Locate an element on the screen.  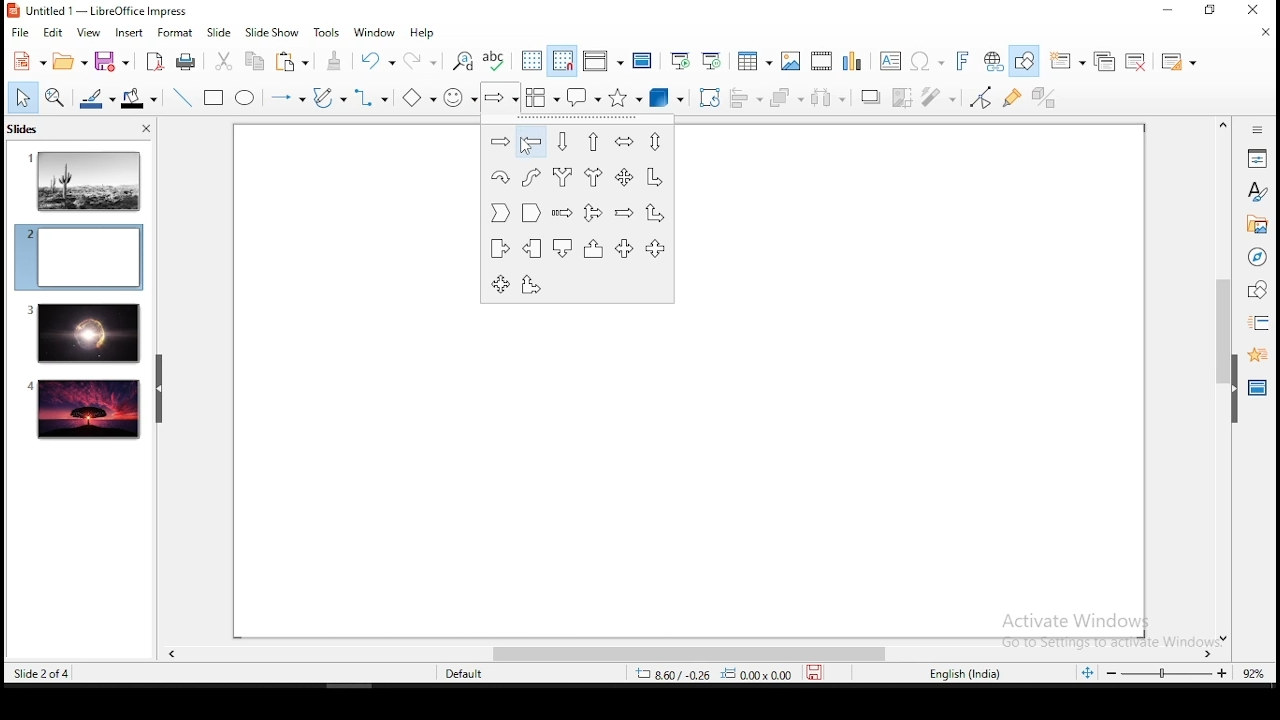
export as pdf is located at coordinates (155, 60).